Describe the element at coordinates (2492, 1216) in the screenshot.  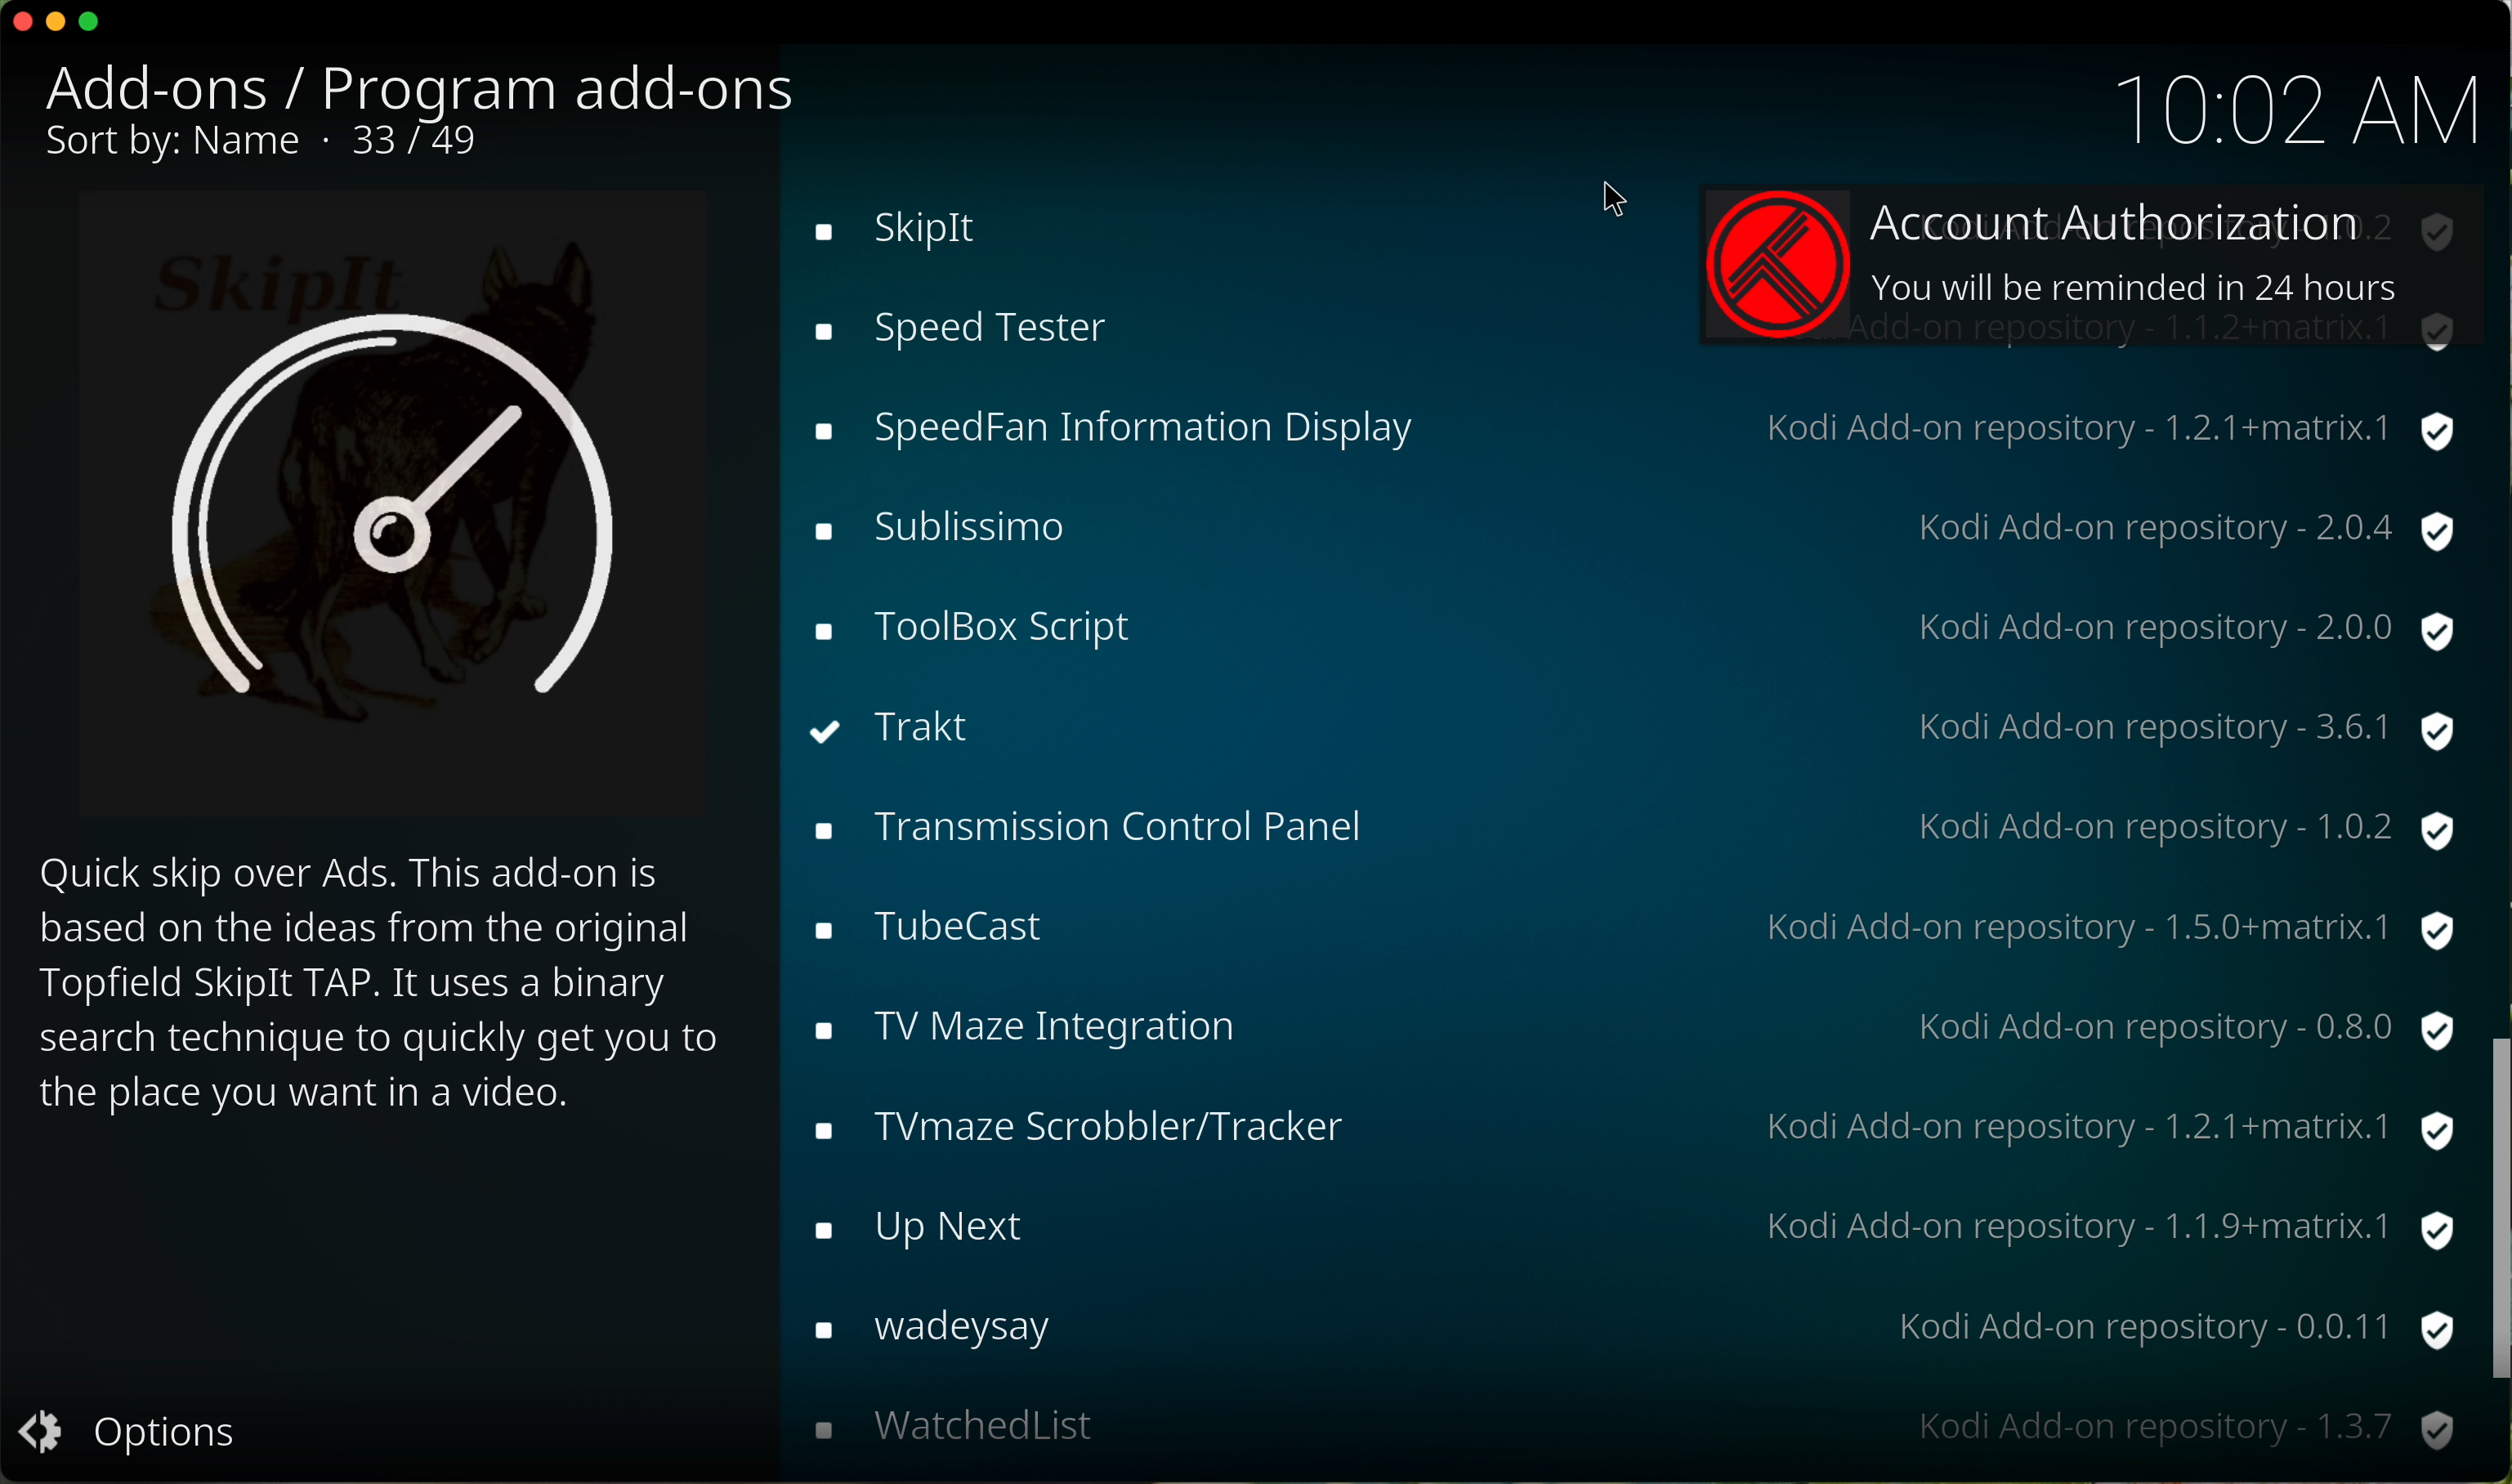
I see `scroll bar` at that location.